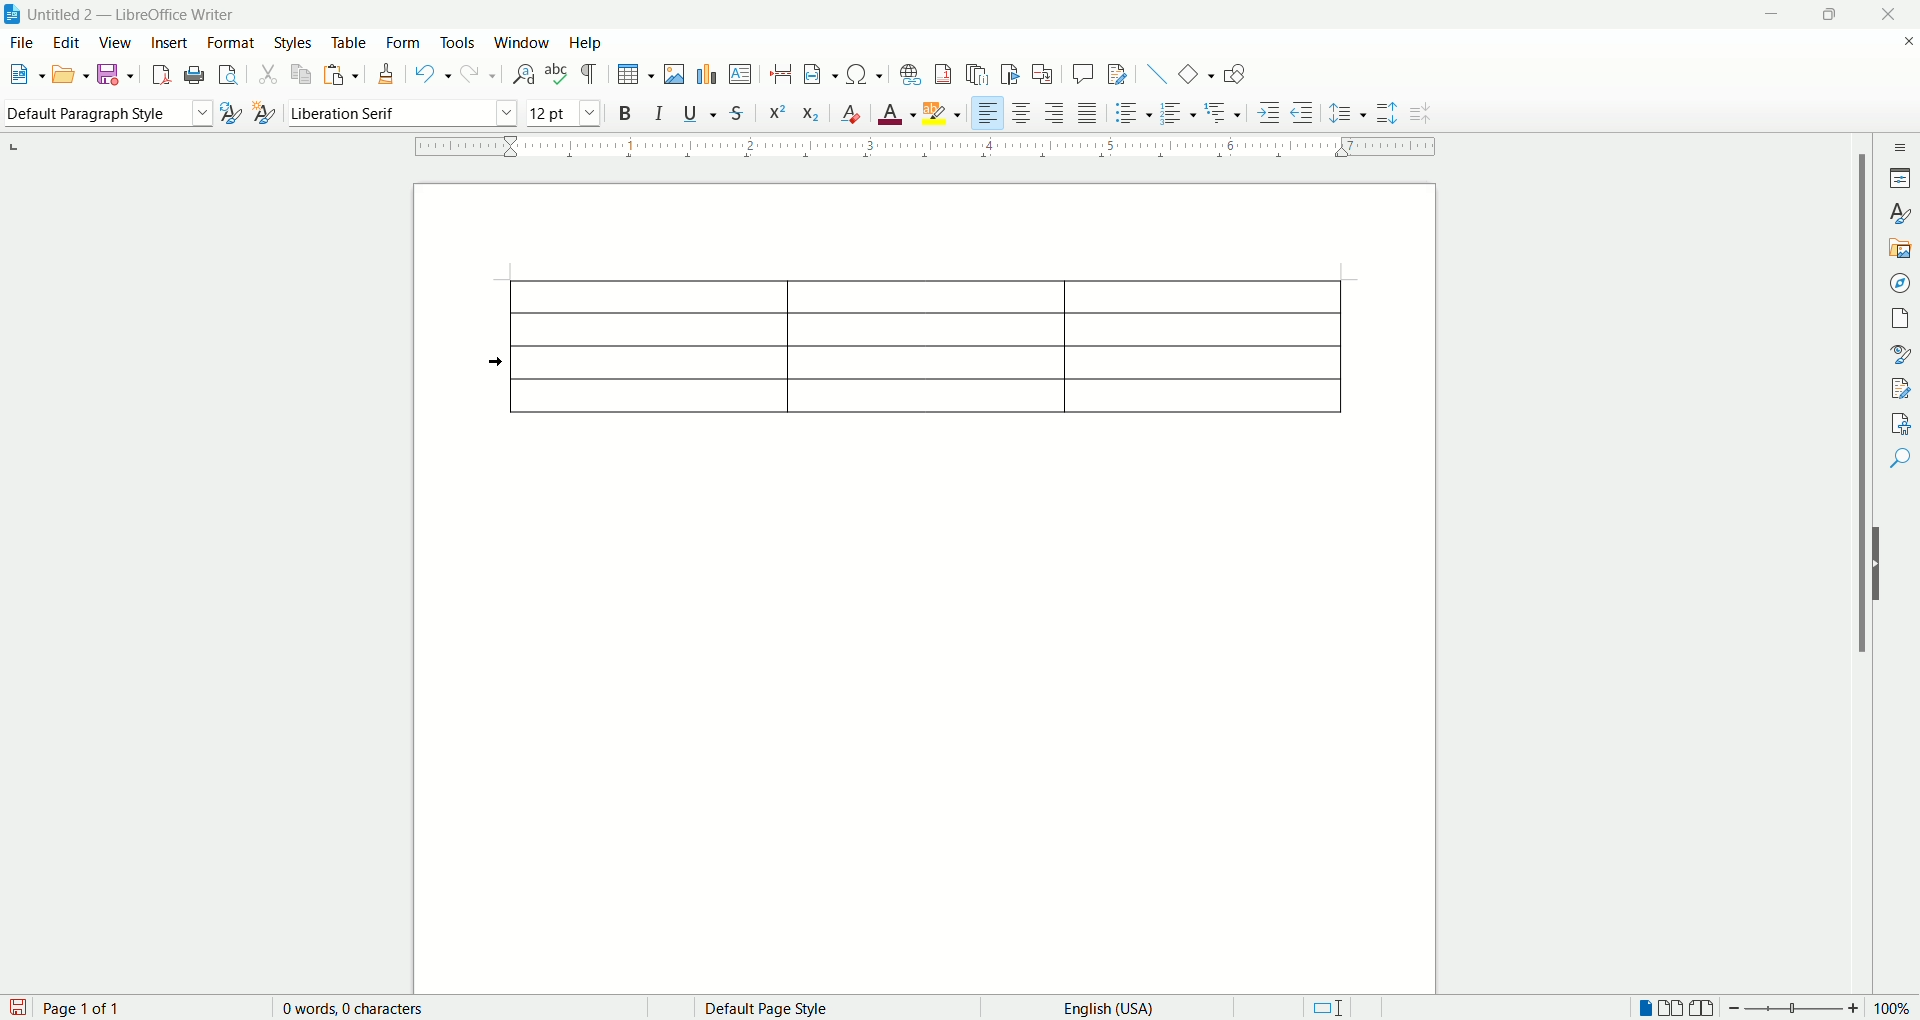 The image size is (1920, 1020). I want to click on table, so click(350, 44).